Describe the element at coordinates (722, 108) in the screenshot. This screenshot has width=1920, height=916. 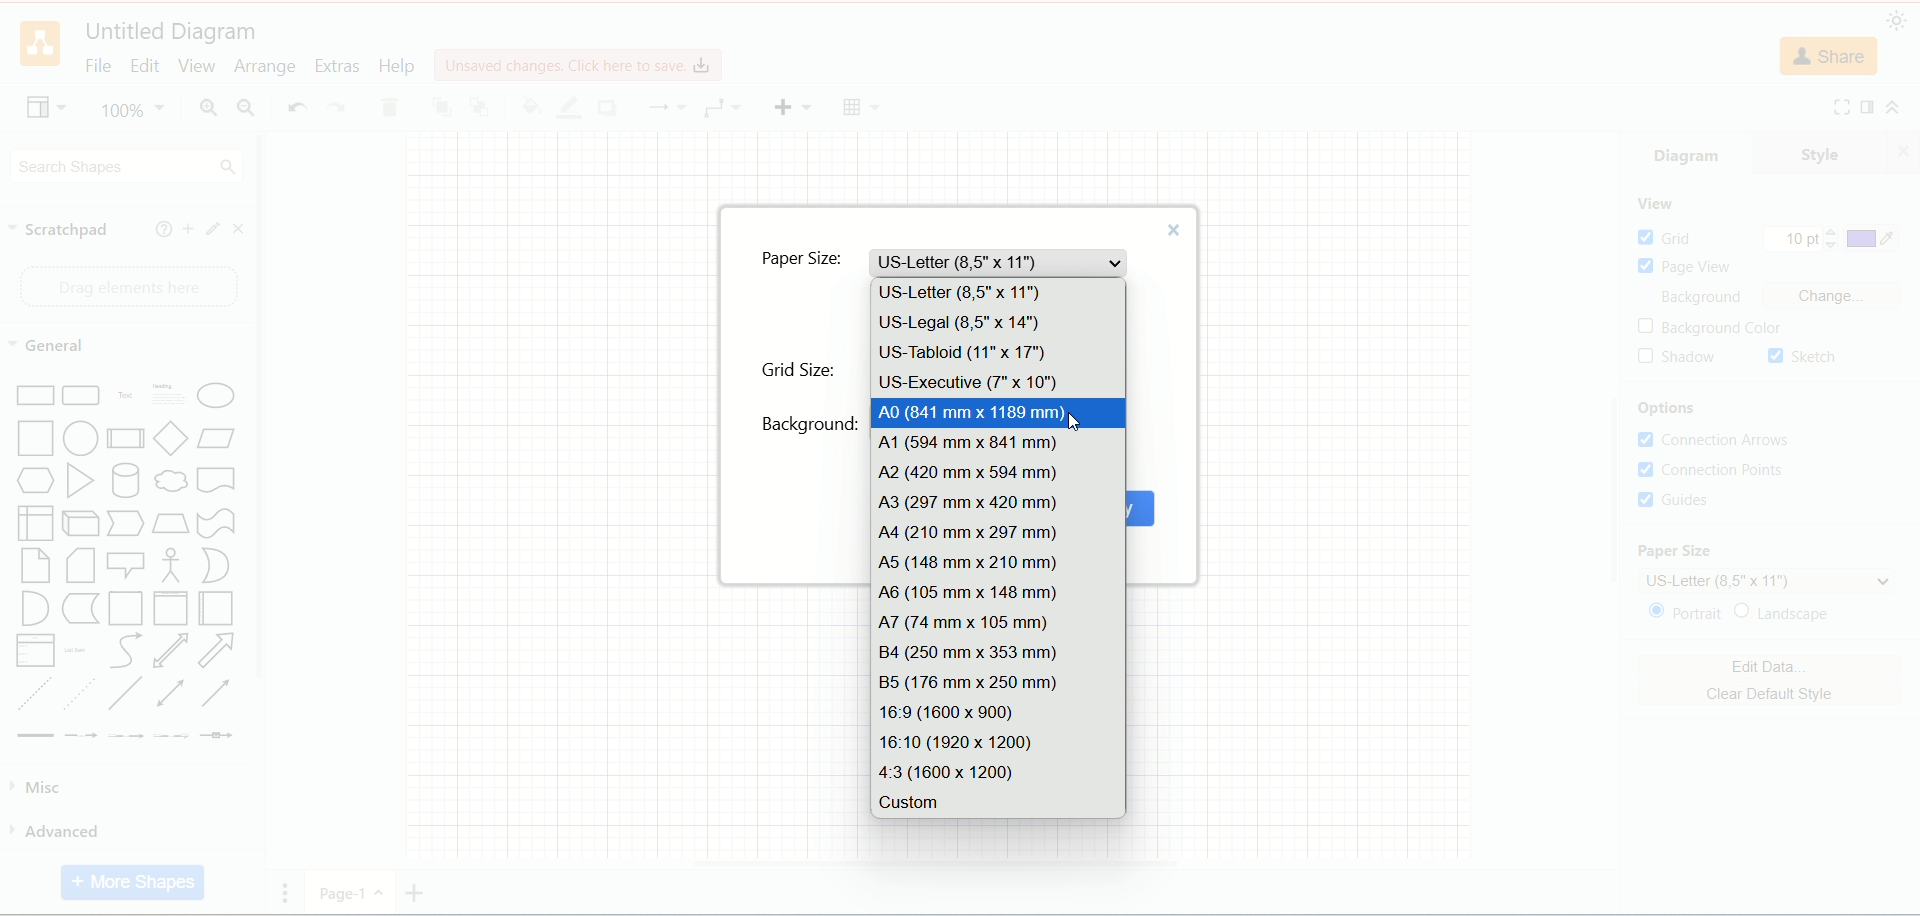
I see `connection` at that location.